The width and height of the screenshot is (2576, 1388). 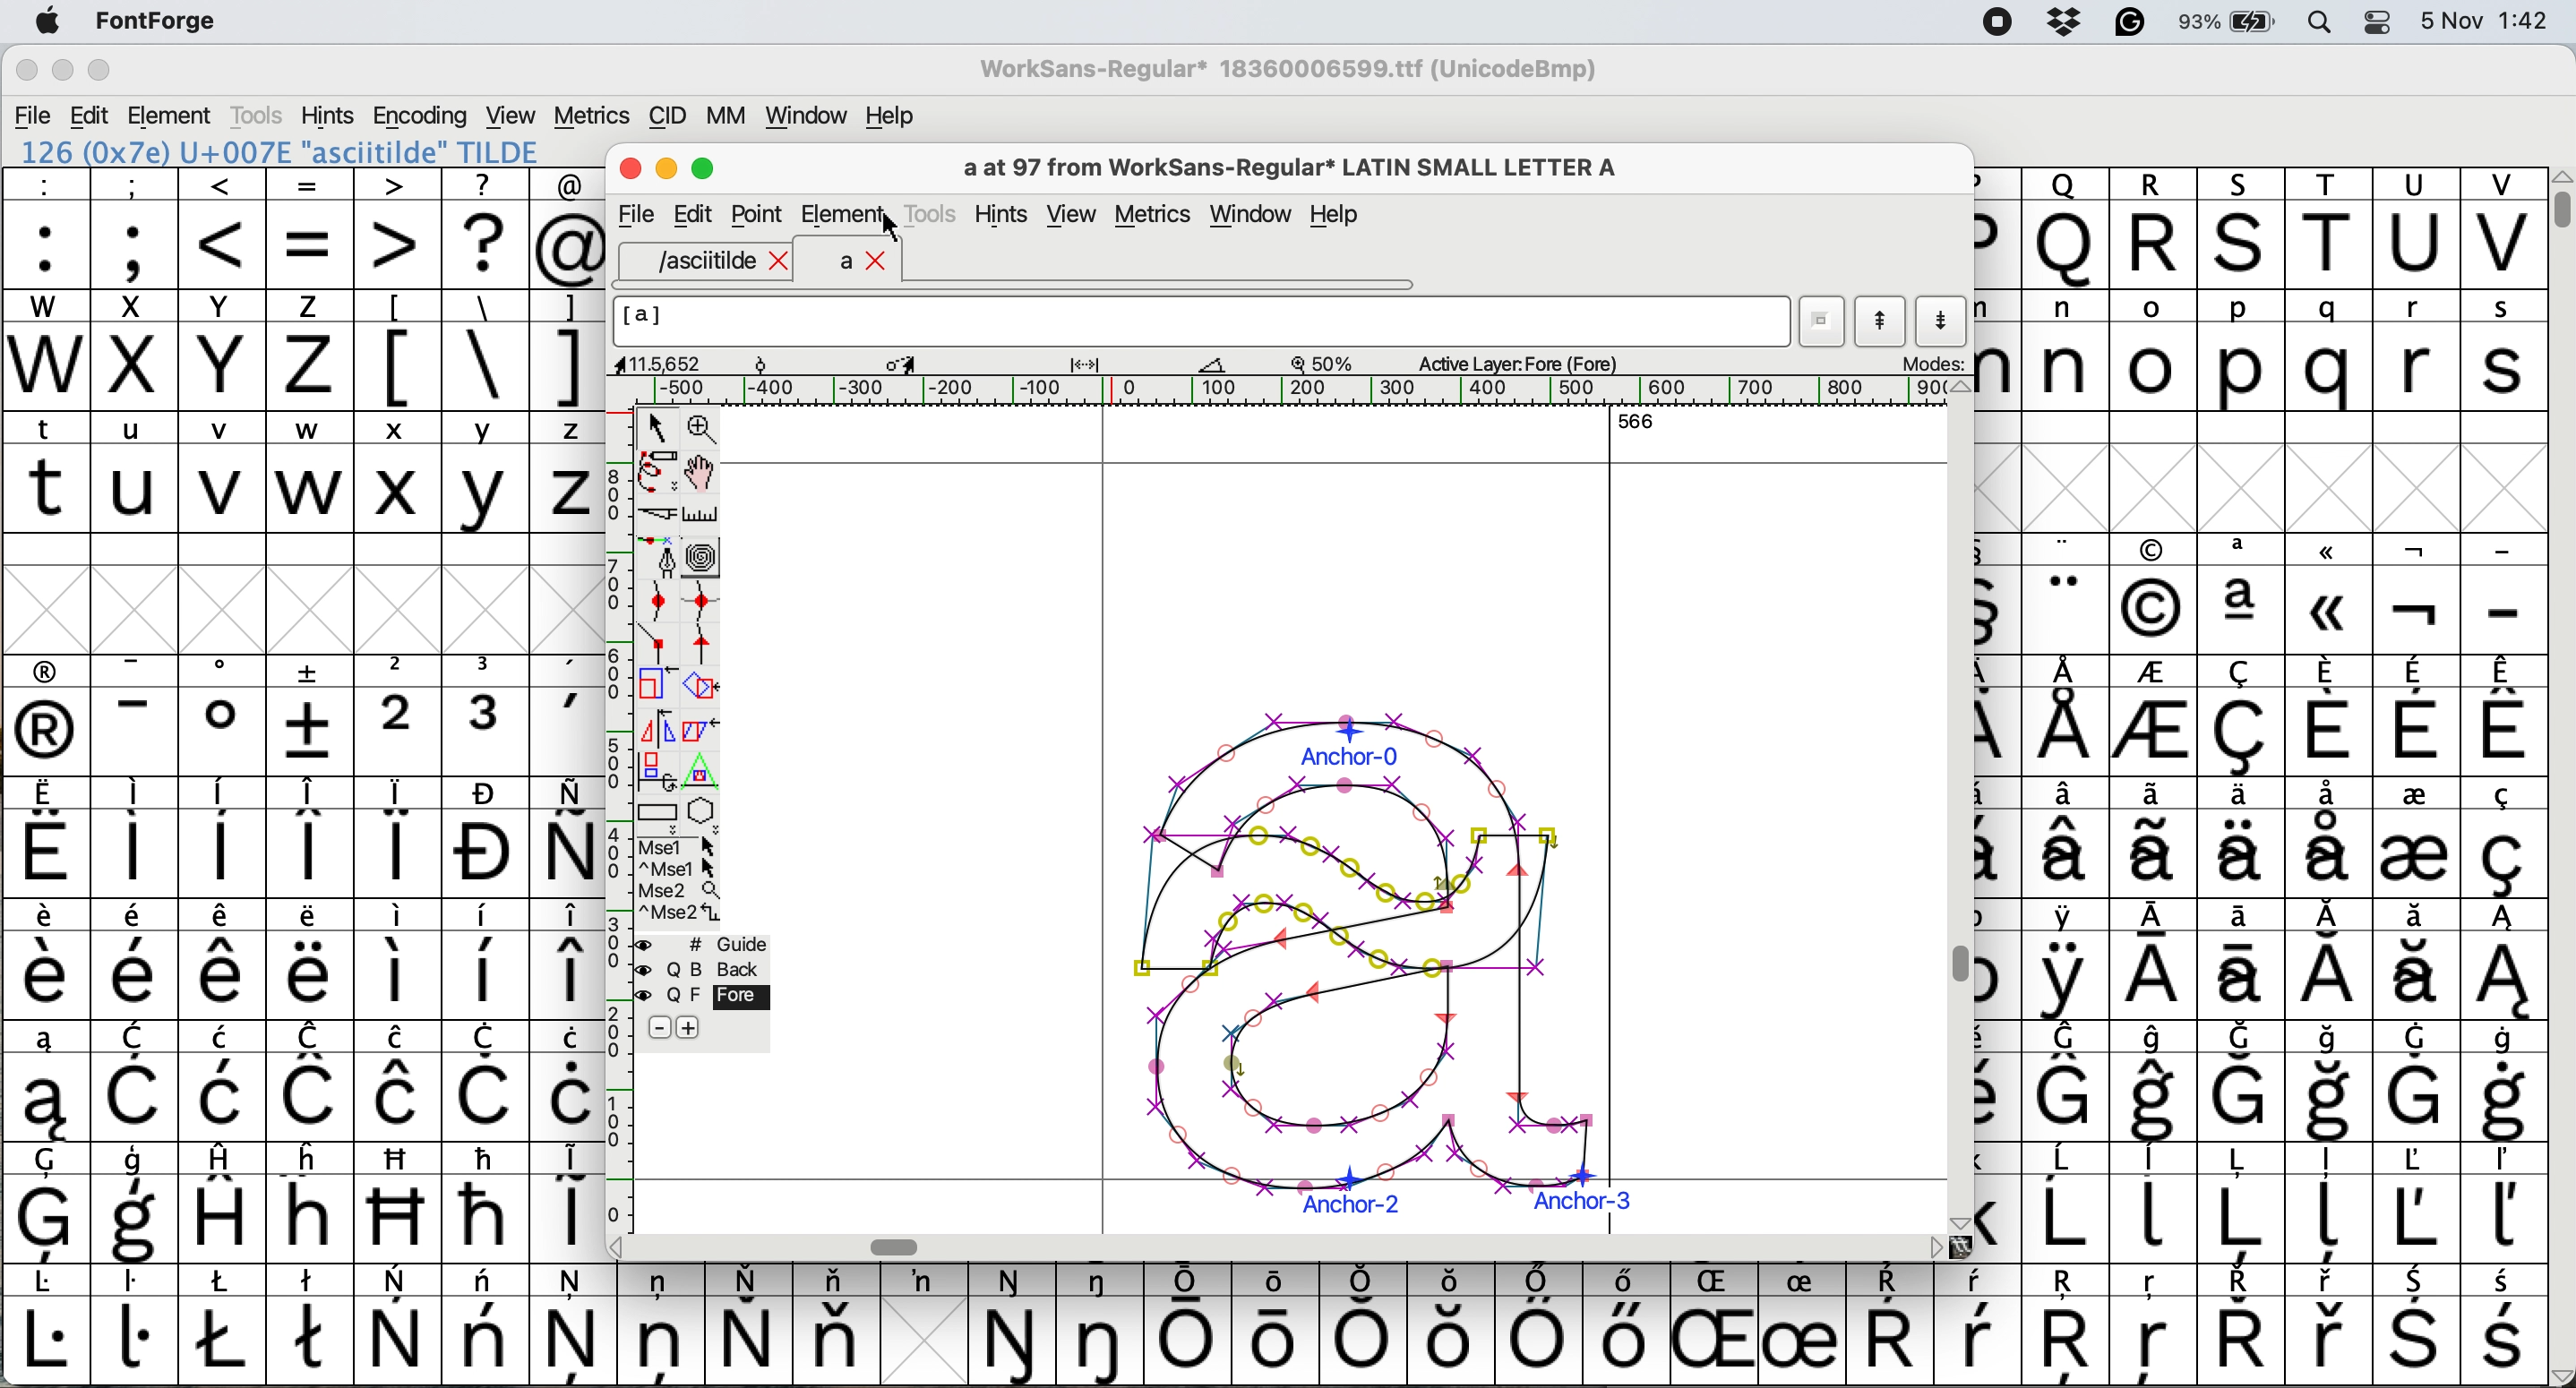 What do you see at coordinates (2155, 719) in the screenshot?
I see `symbol` at bounding box center [2155, 719].